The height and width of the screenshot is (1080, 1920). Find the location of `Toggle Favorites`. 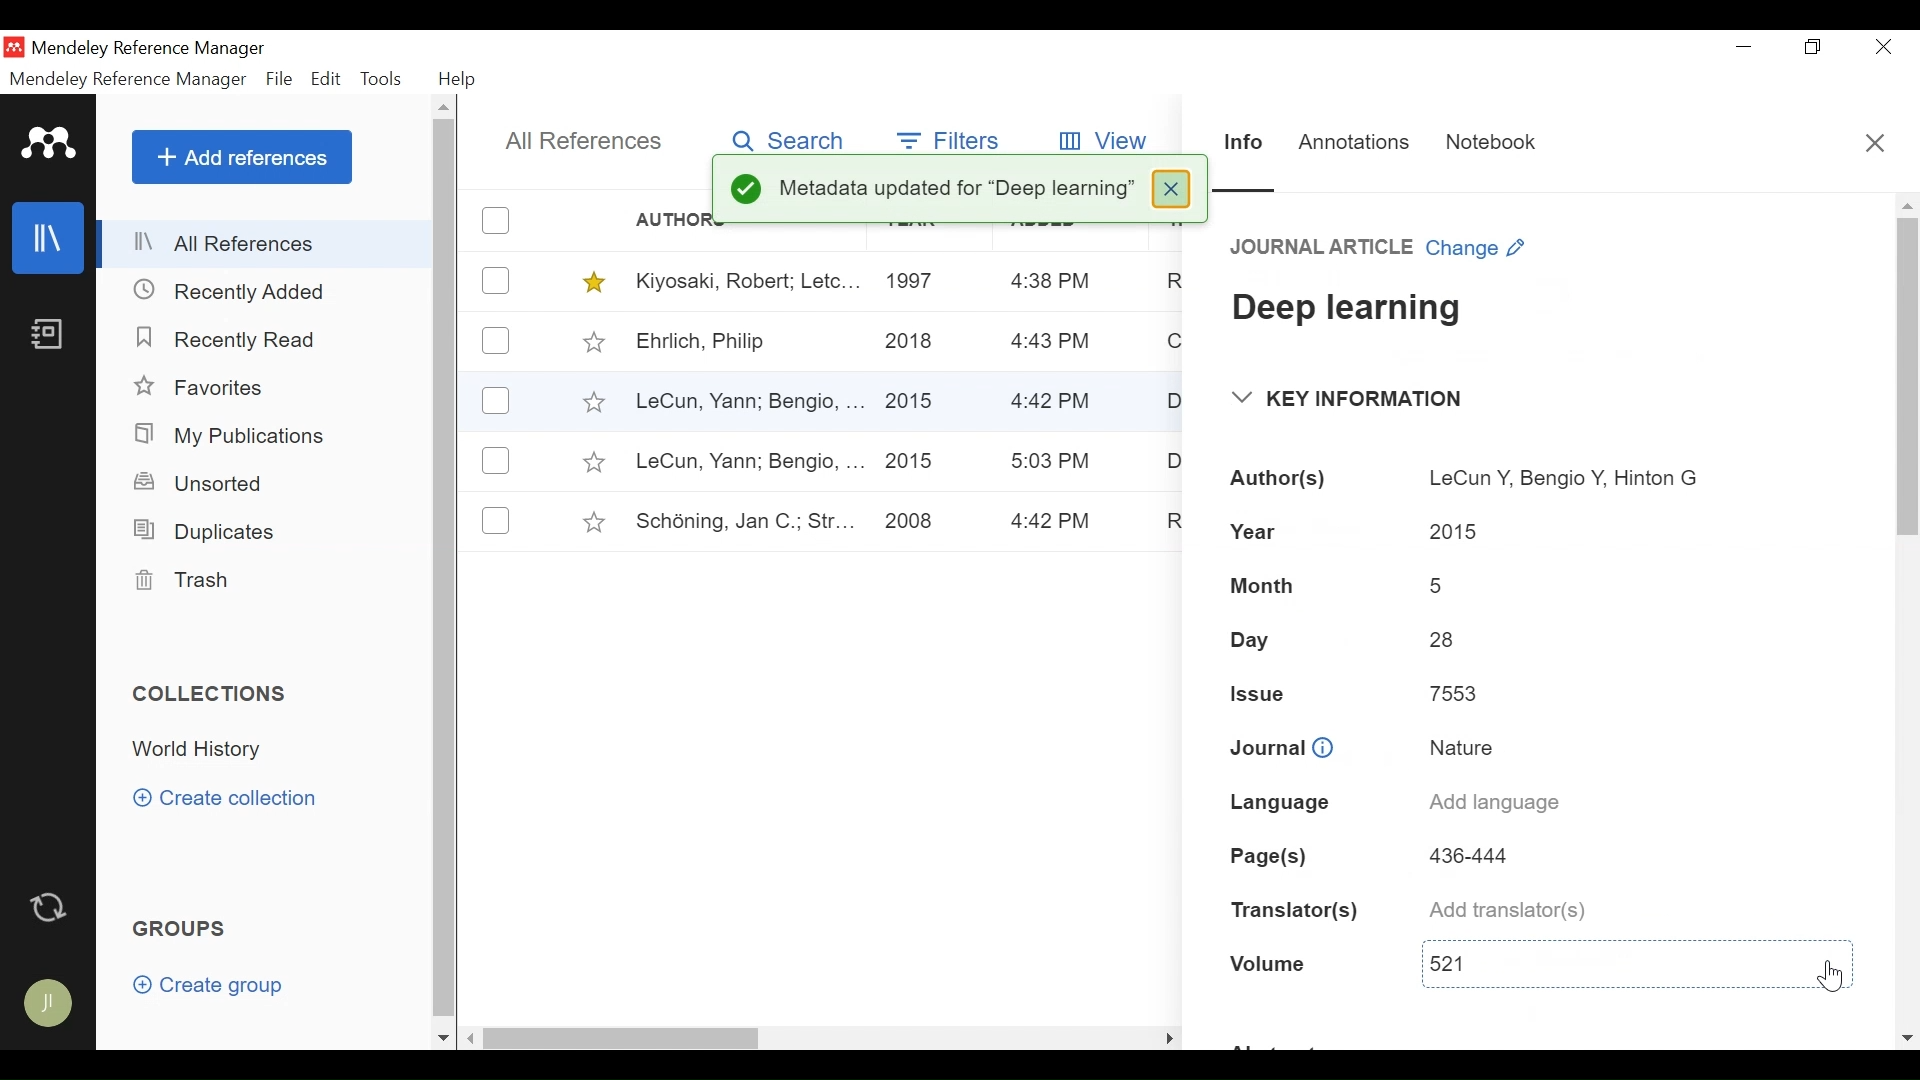

Toggle Favorites is located at coordinates (594, 522).